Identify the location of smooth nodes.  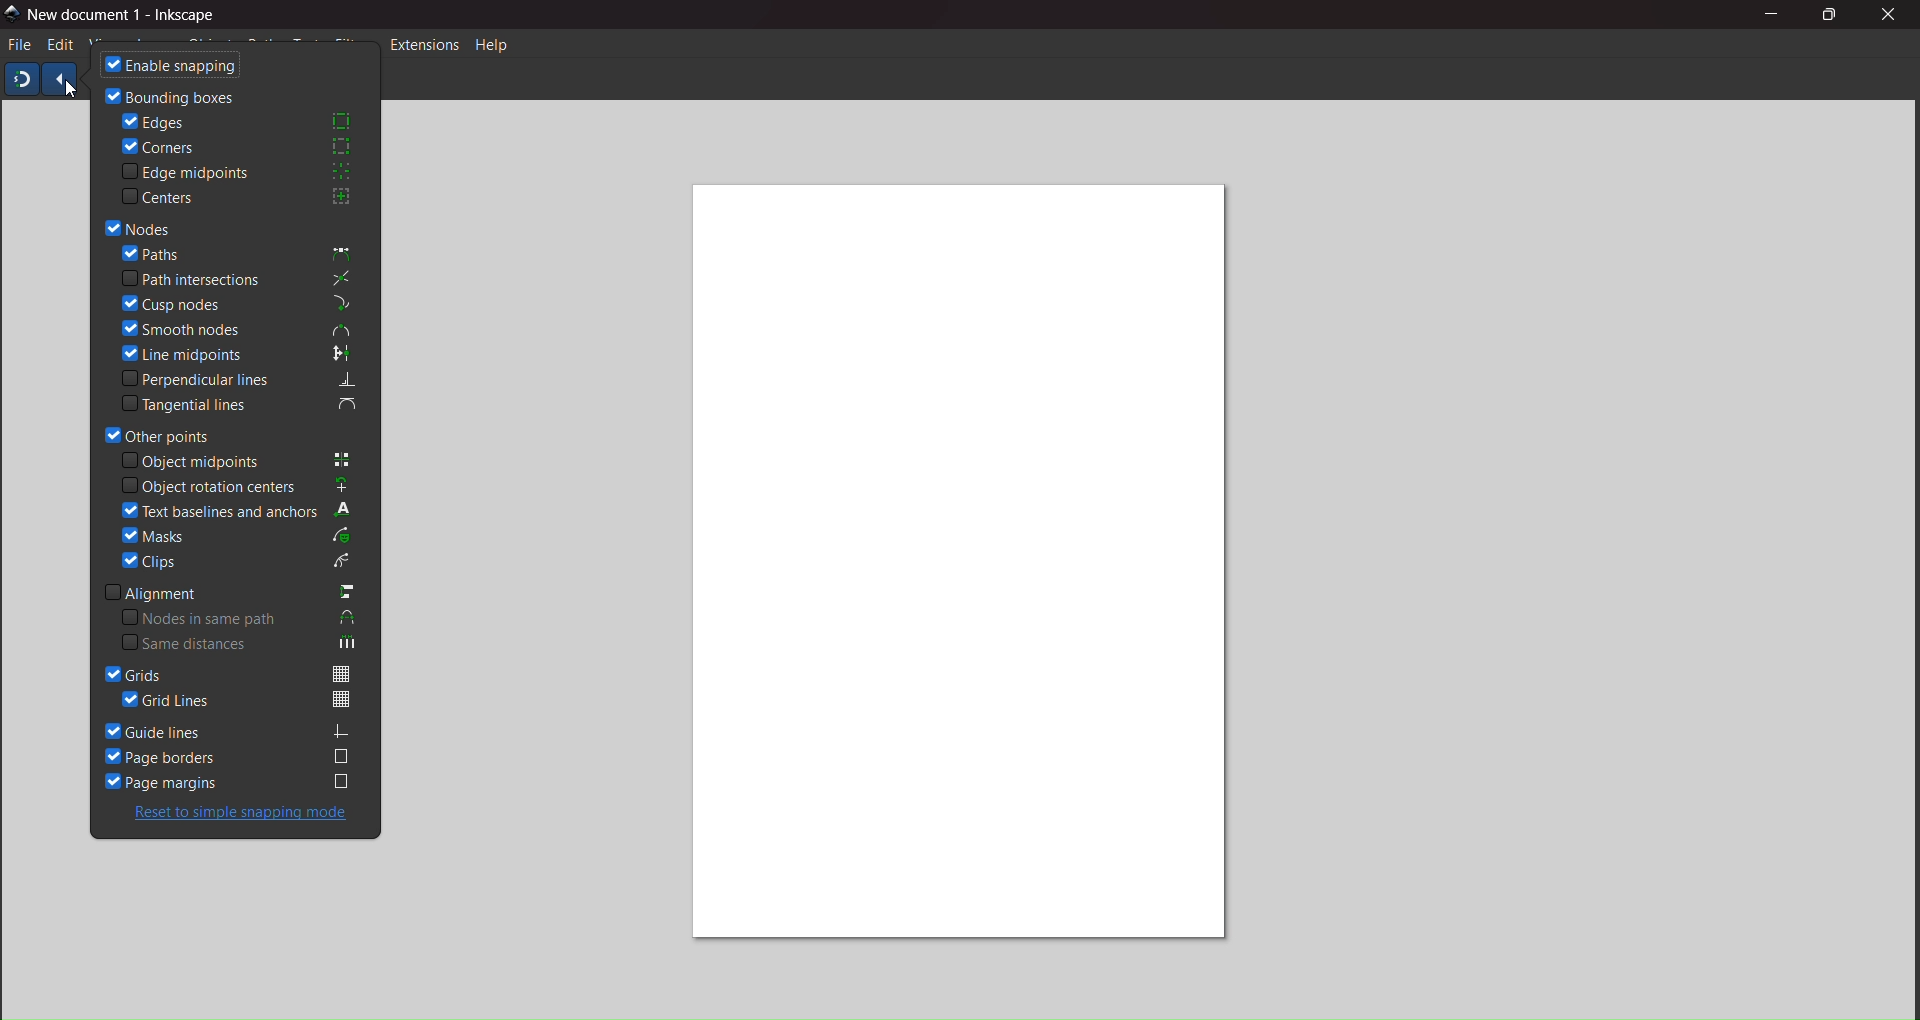
(240, 329).